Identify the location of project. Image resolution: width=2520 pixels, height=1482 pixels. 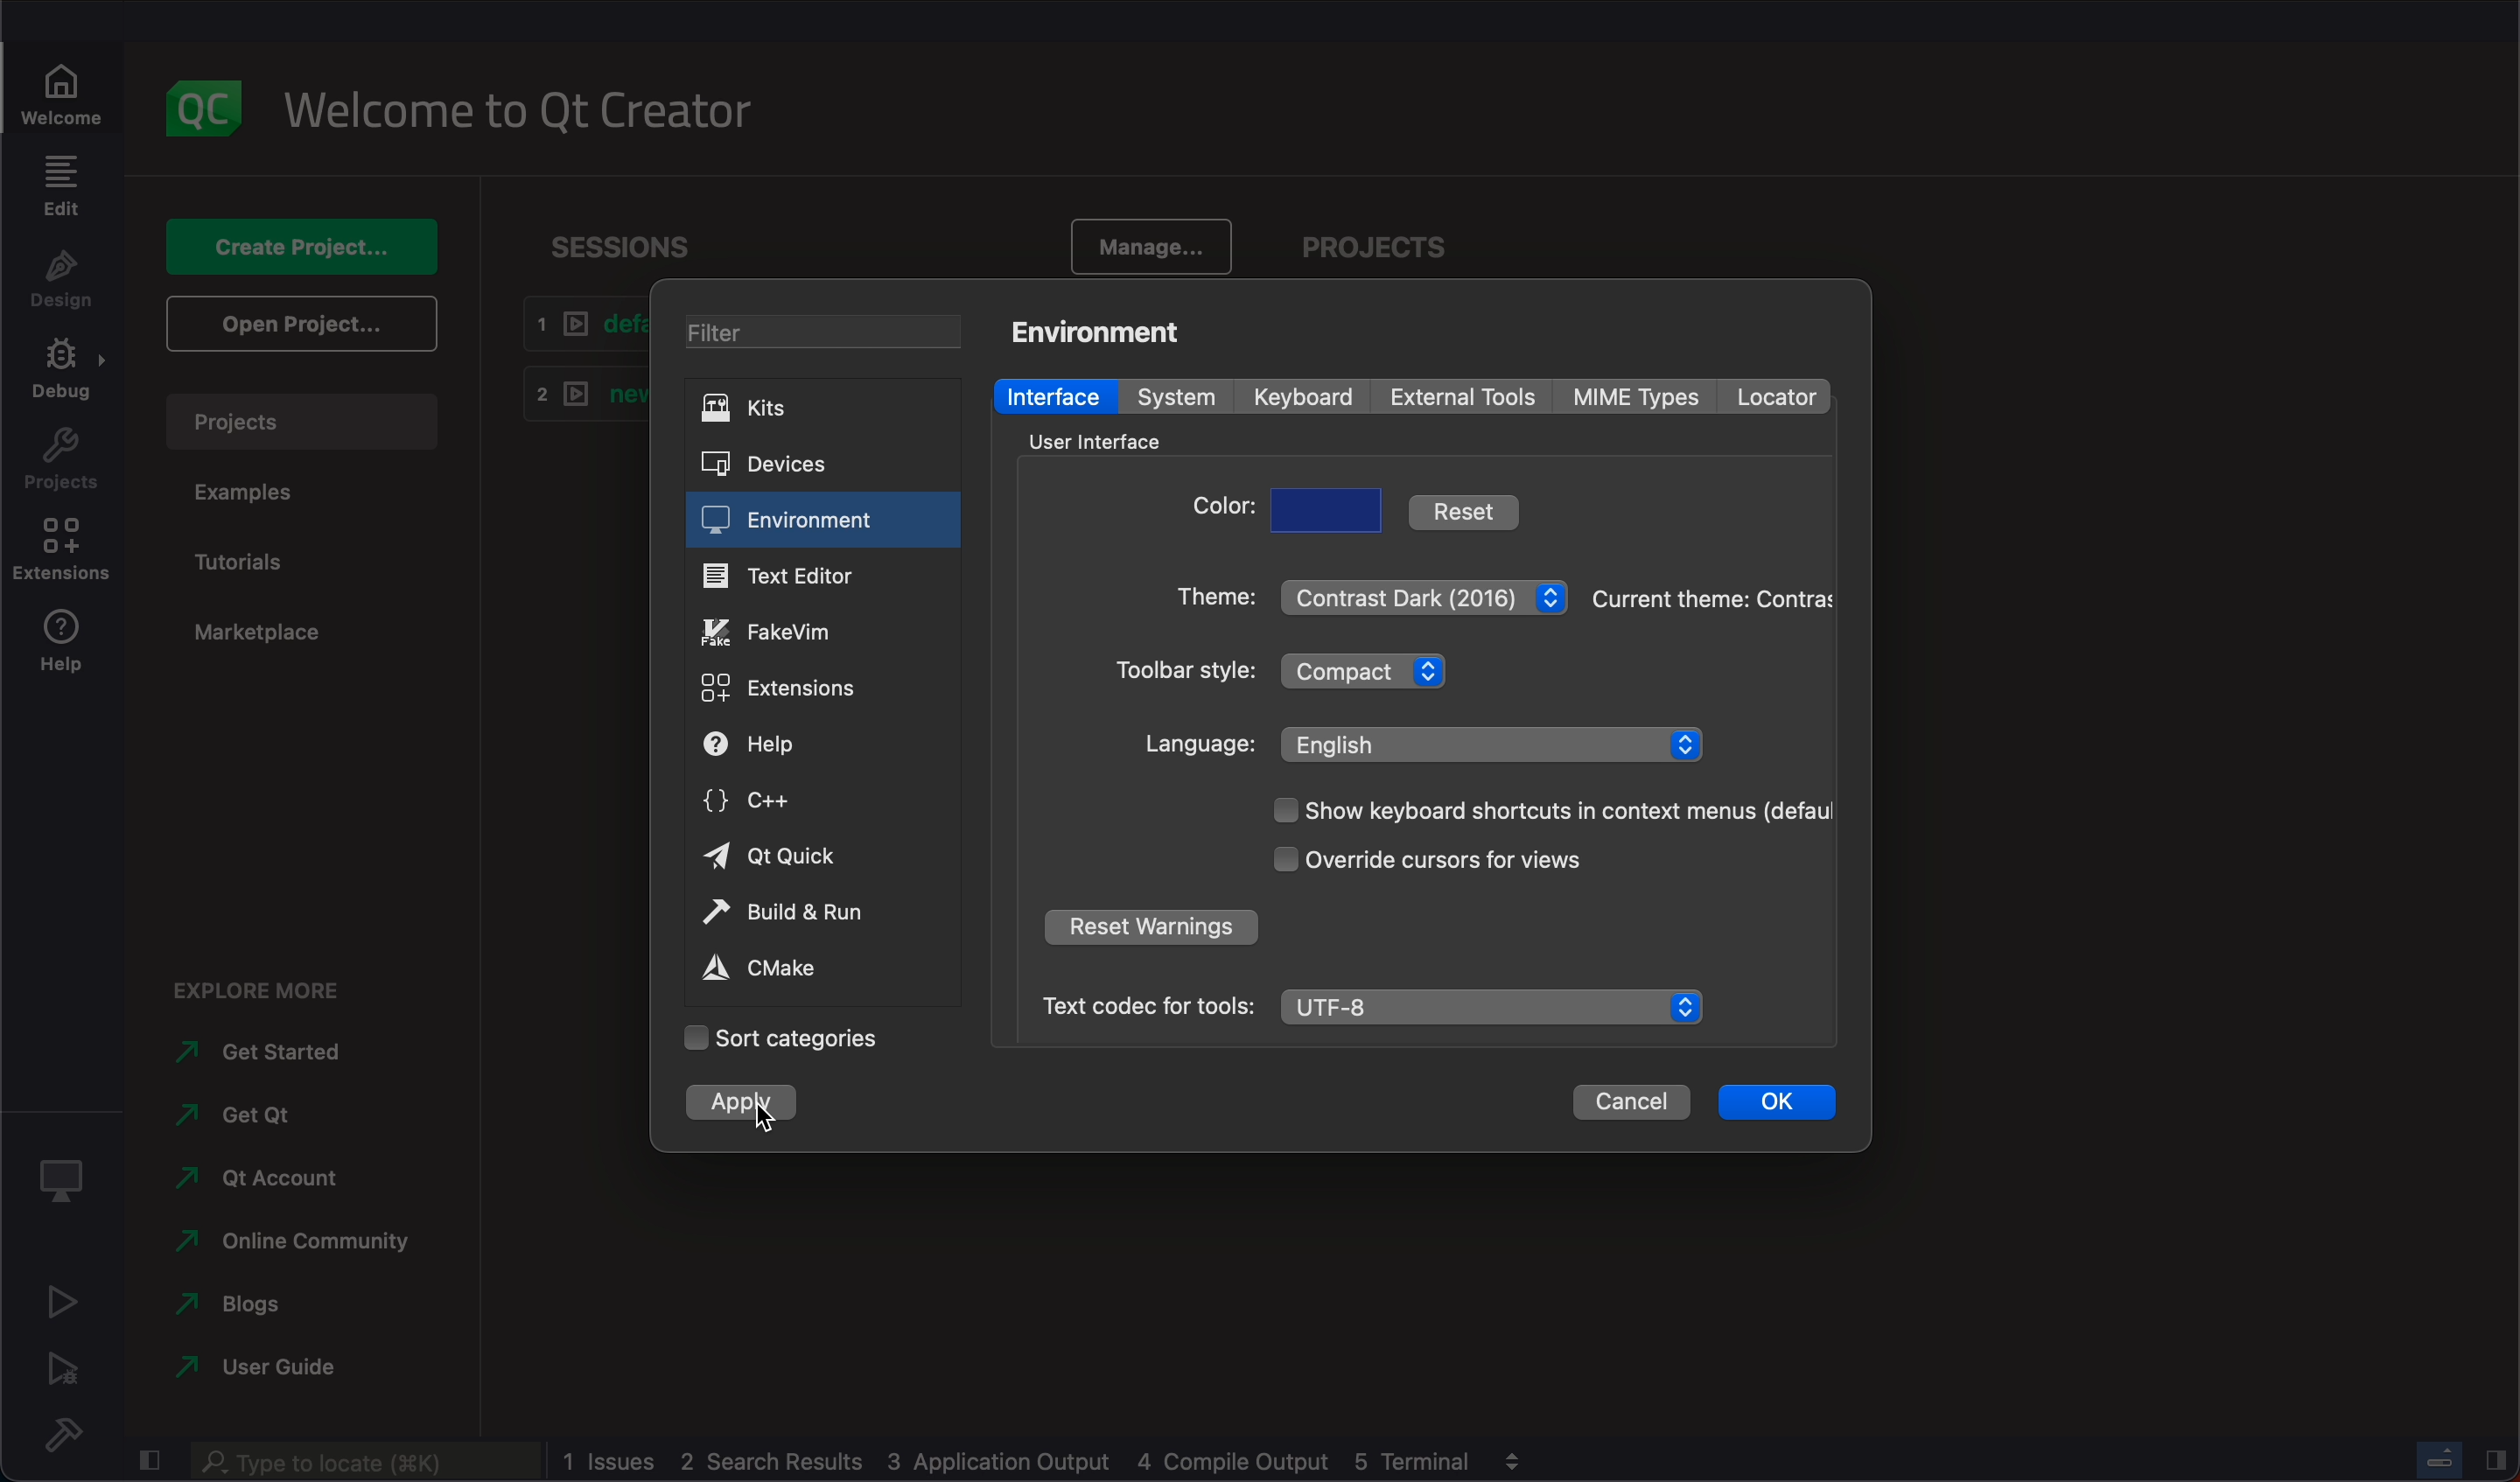
(1371, 249).